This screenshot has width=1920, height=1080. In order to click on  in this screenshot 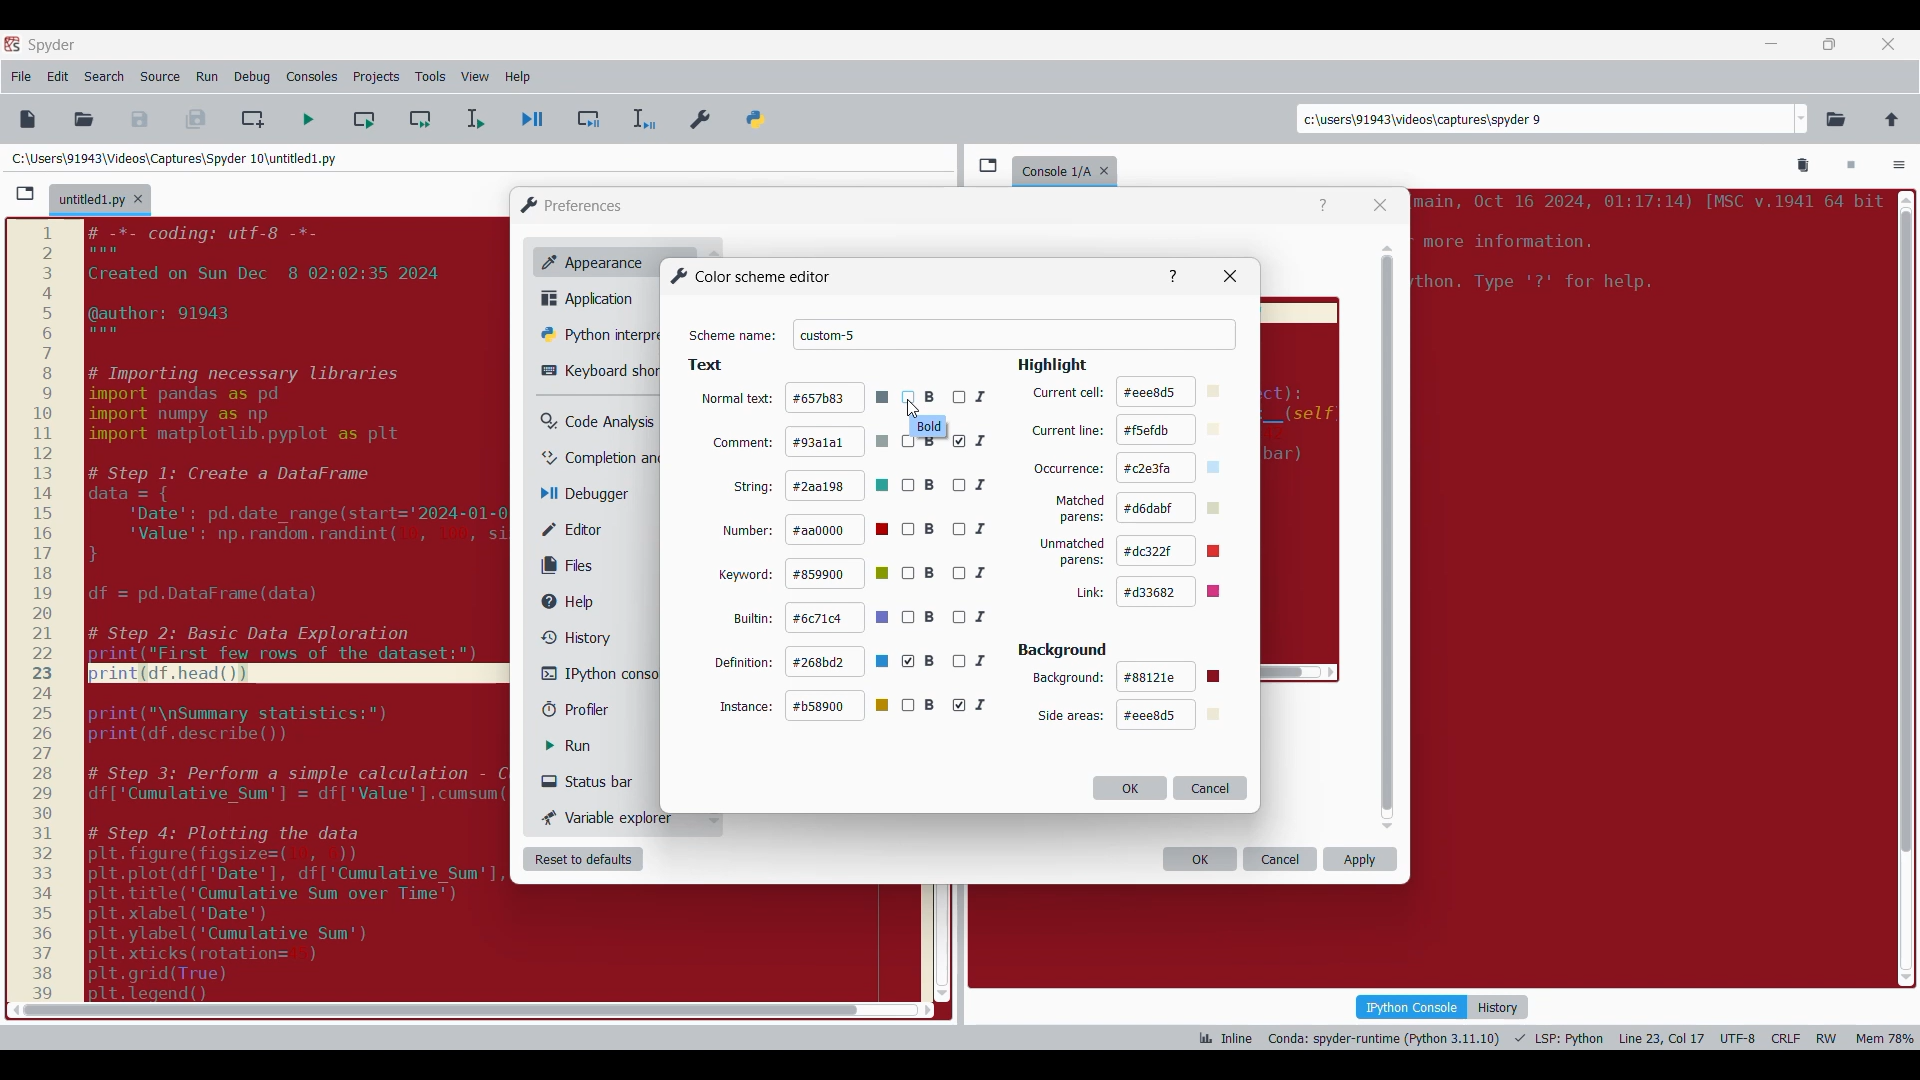, I will do `click(42, 611)`.